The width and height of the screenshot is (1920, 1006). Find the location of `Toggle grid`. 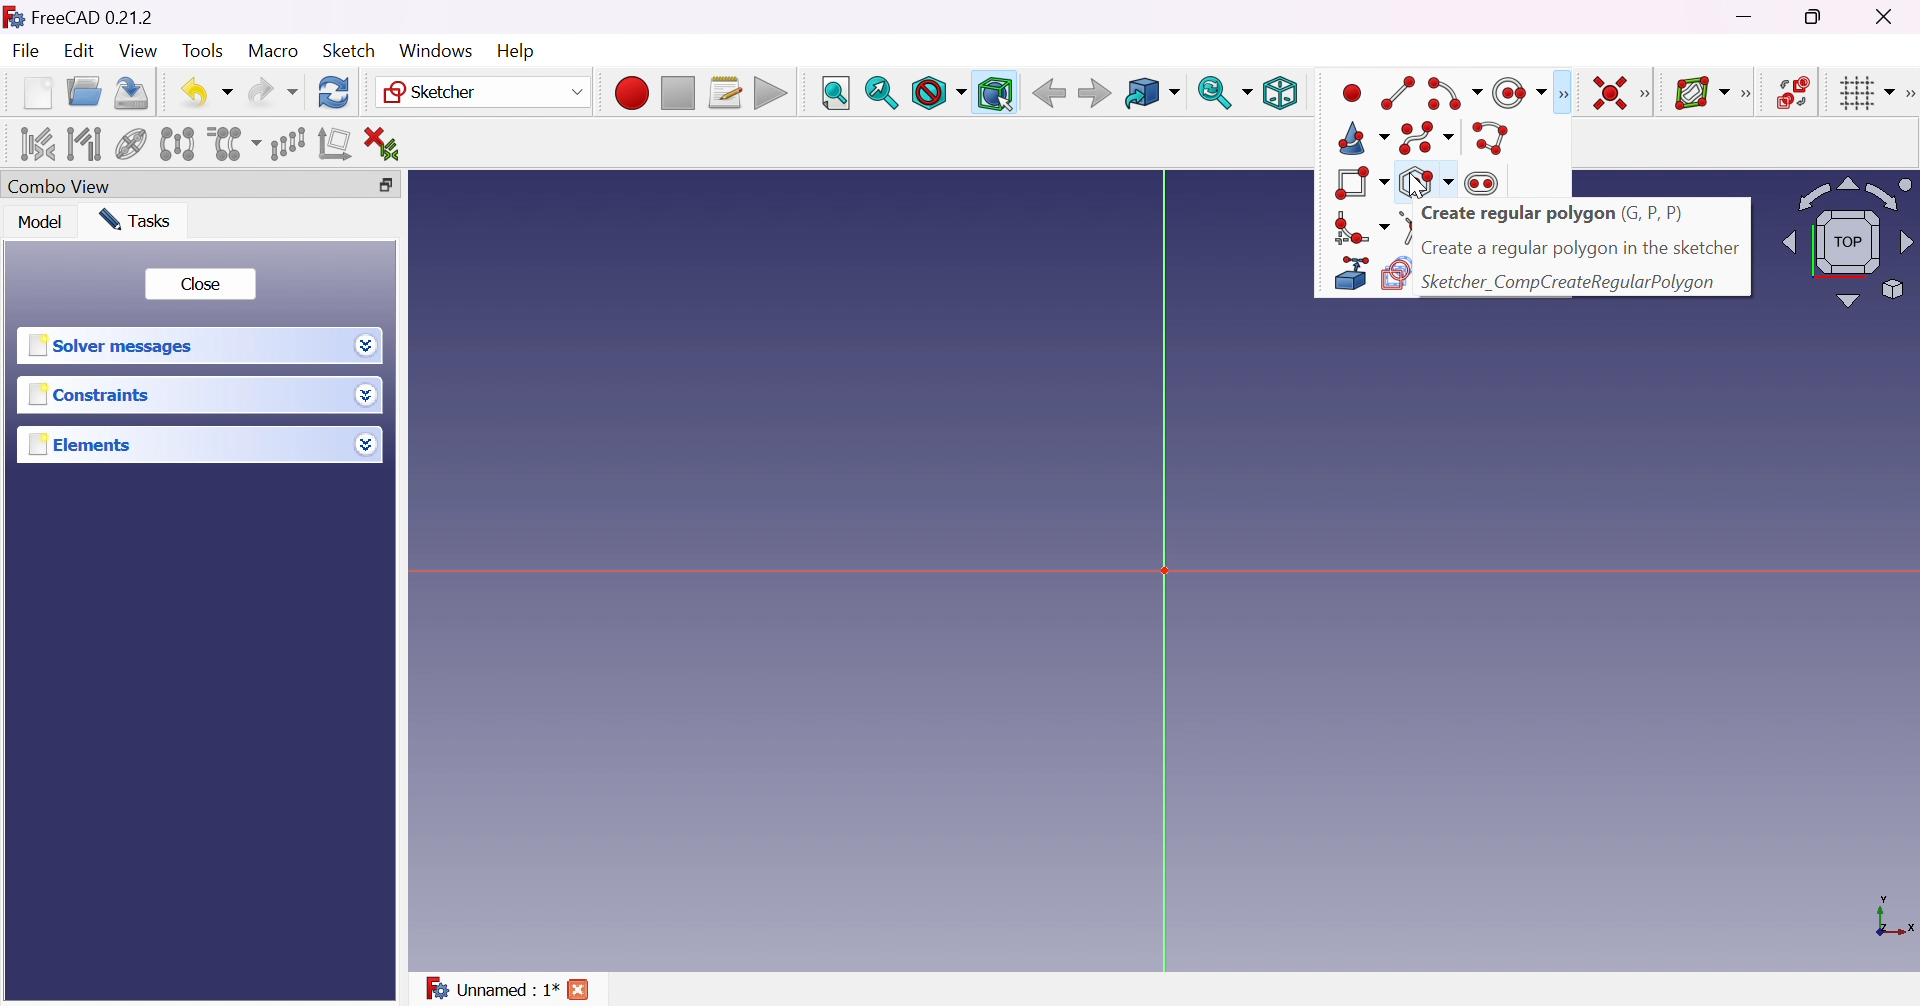

Toggle grid is located at coordinates (1868, 94).